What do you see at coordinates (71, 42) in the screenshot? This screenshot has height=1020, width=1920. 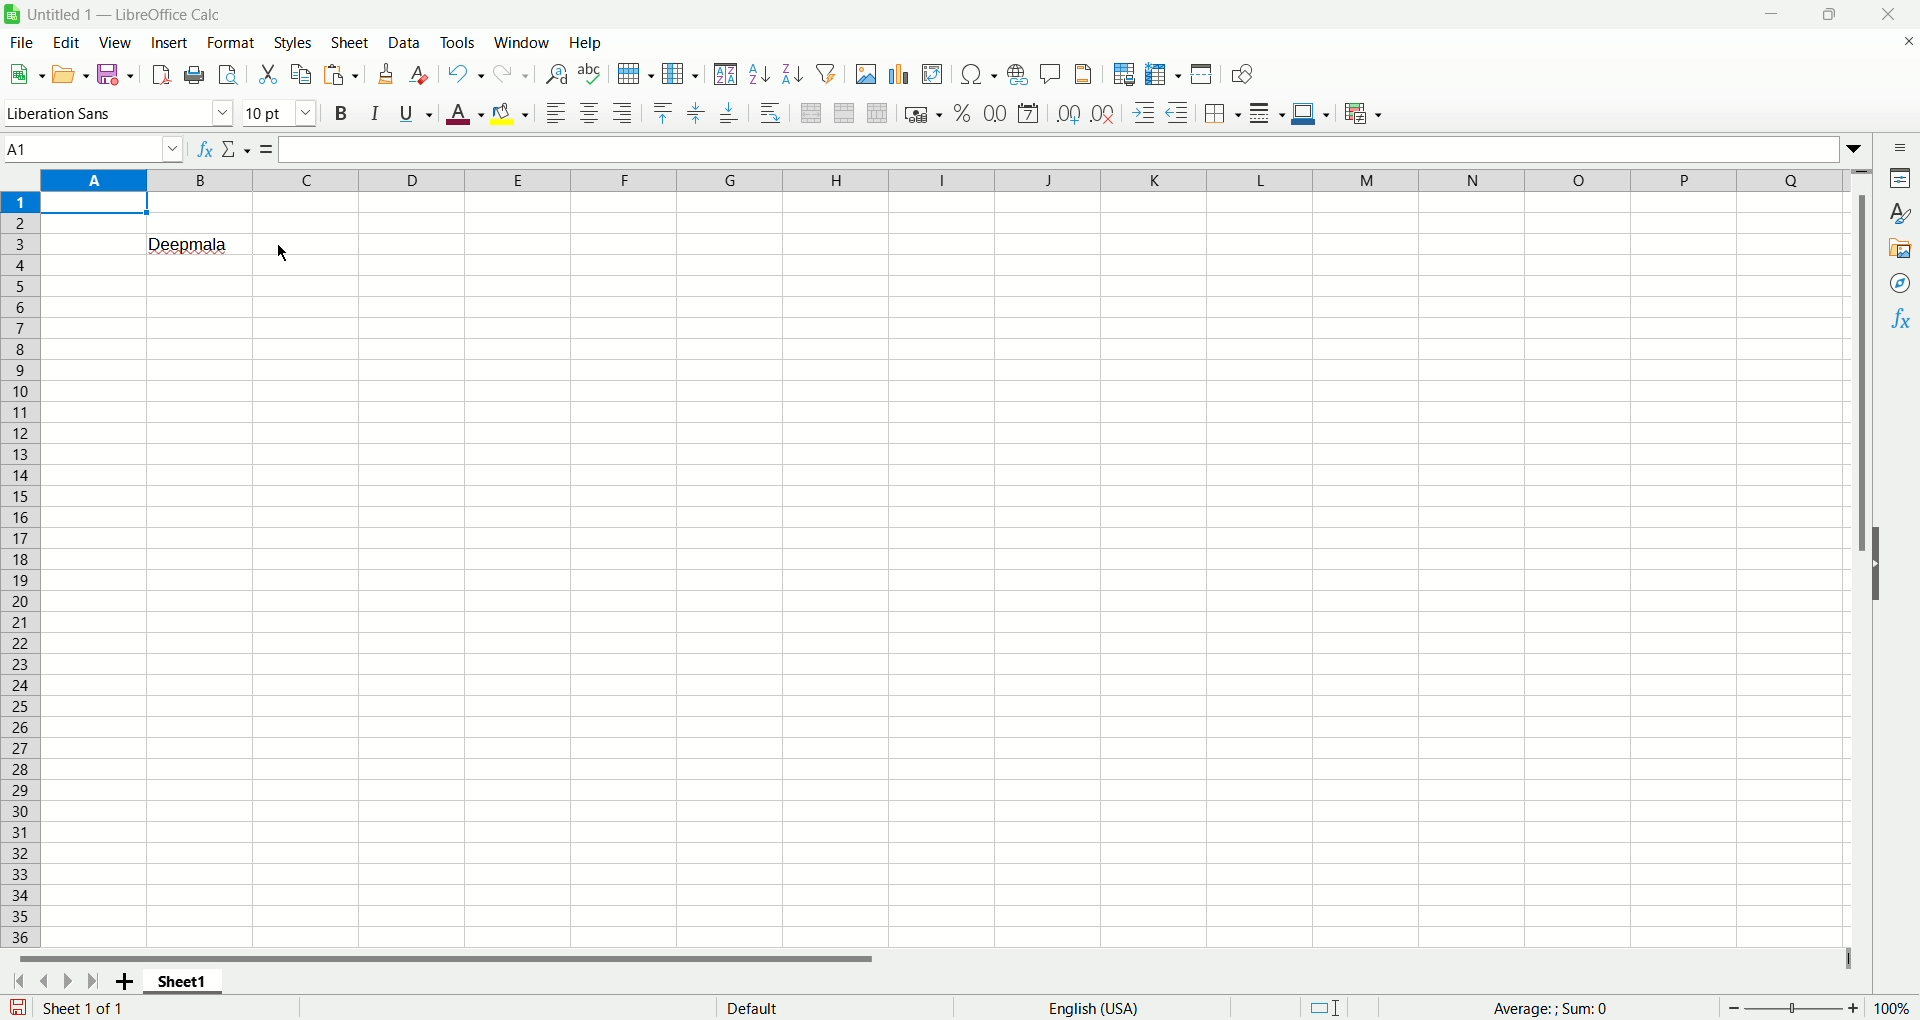 I see `Edit` at bounding box center [71, 42].